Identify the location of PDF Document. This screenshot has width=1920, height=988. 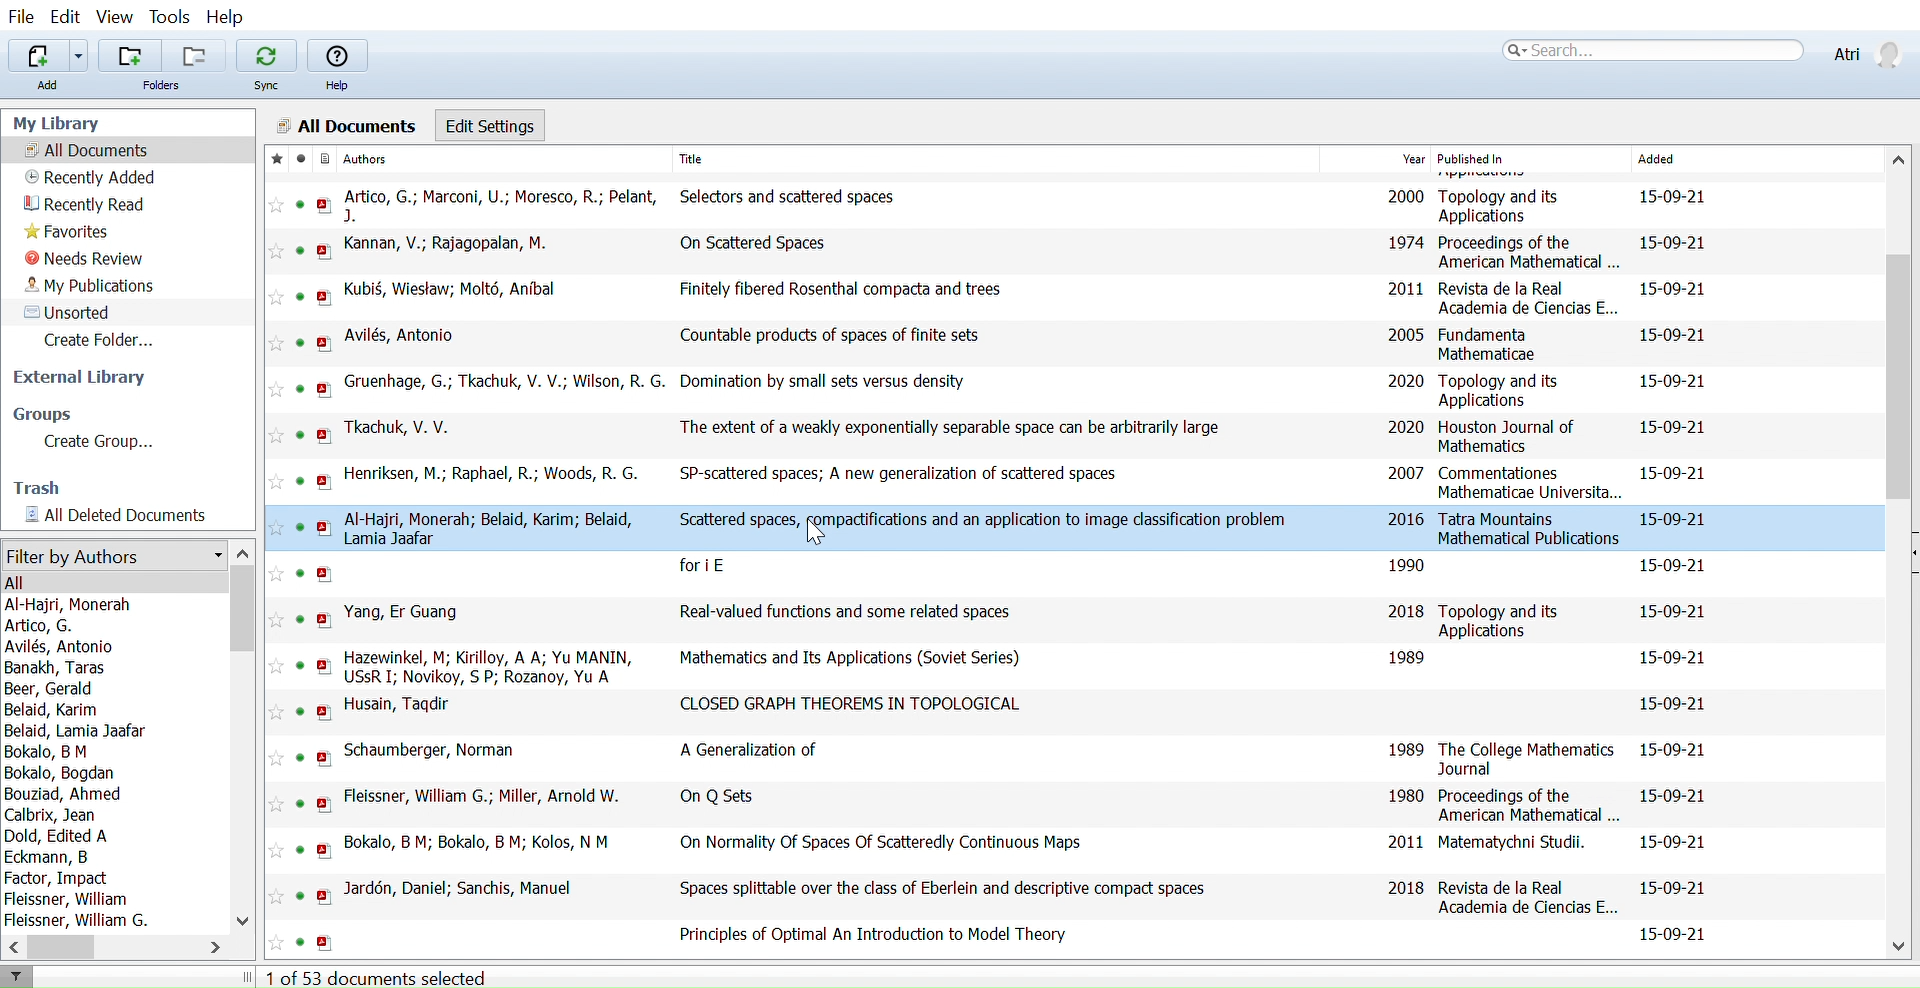
(329, 899).